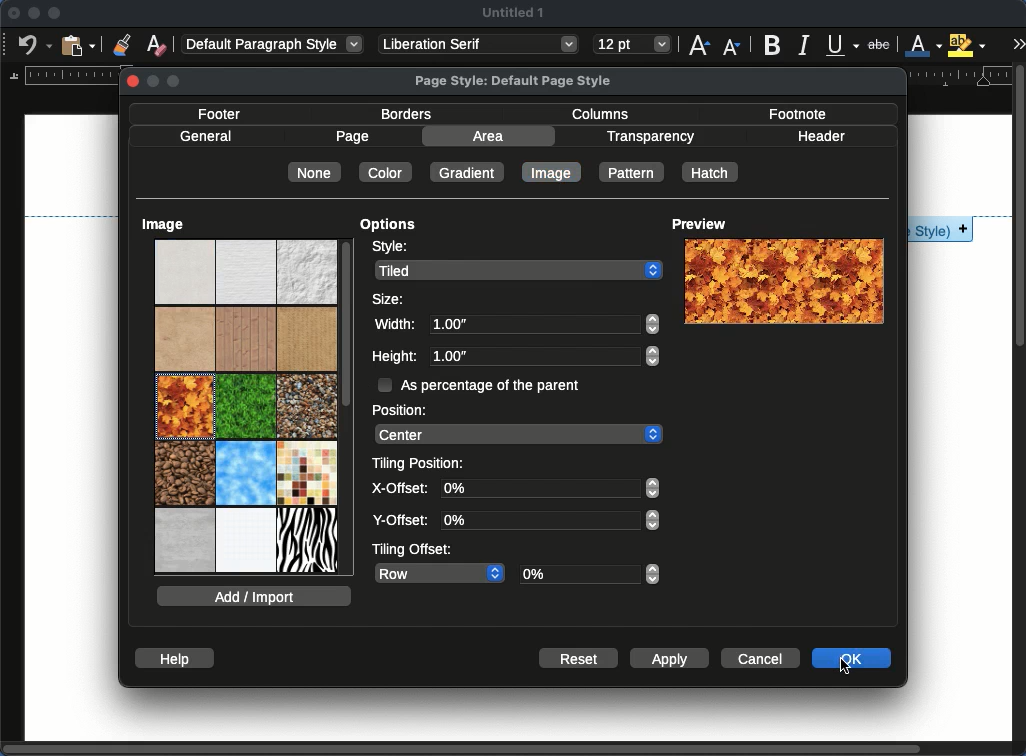  I want to click on highlight, so click(966, 45).